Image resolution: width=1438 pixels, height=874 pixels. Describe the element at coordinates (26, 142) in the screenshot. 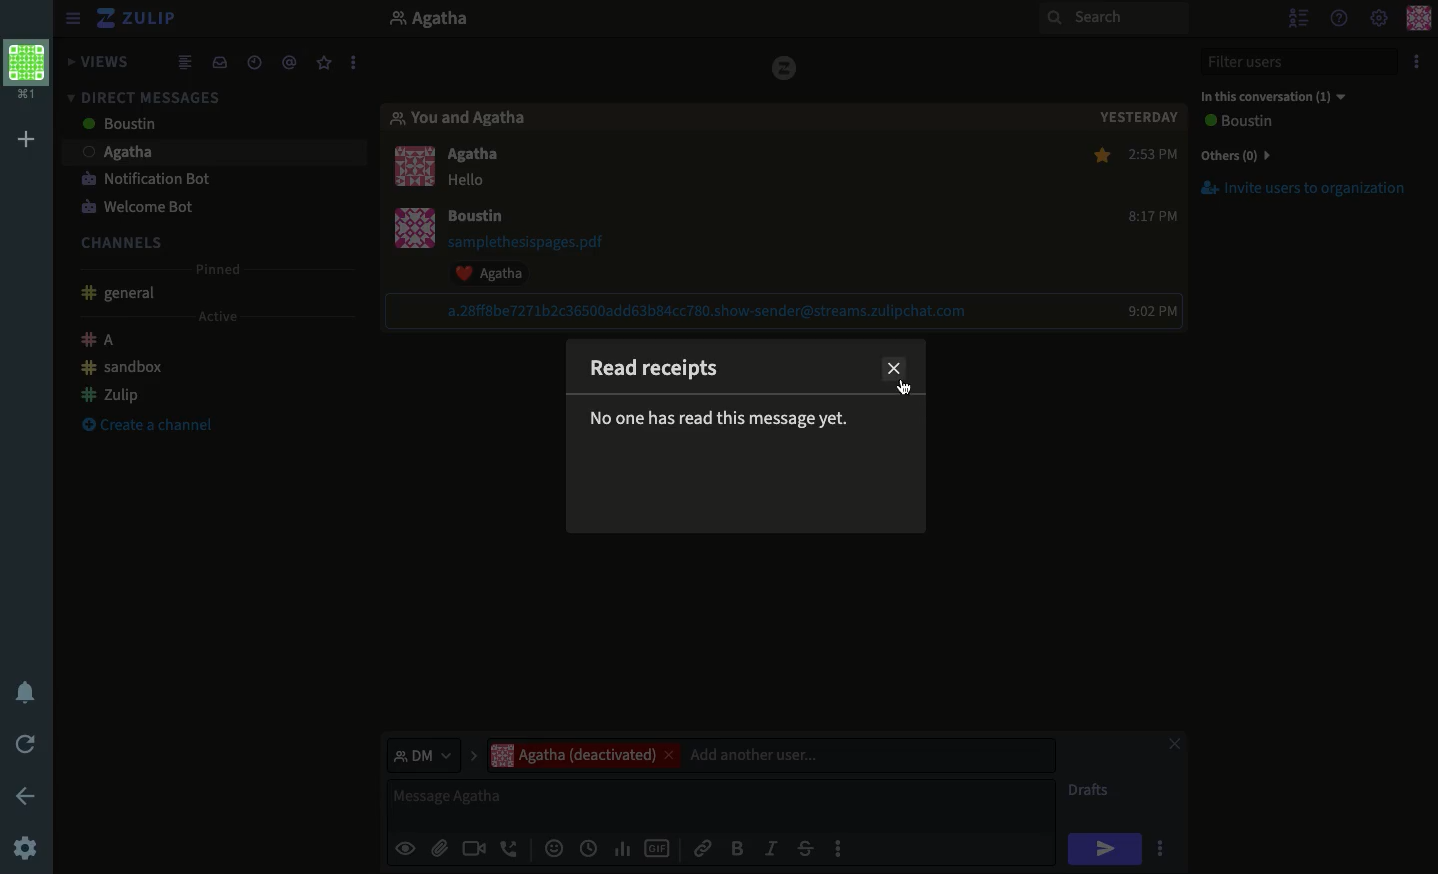

I see `Add` at that location.